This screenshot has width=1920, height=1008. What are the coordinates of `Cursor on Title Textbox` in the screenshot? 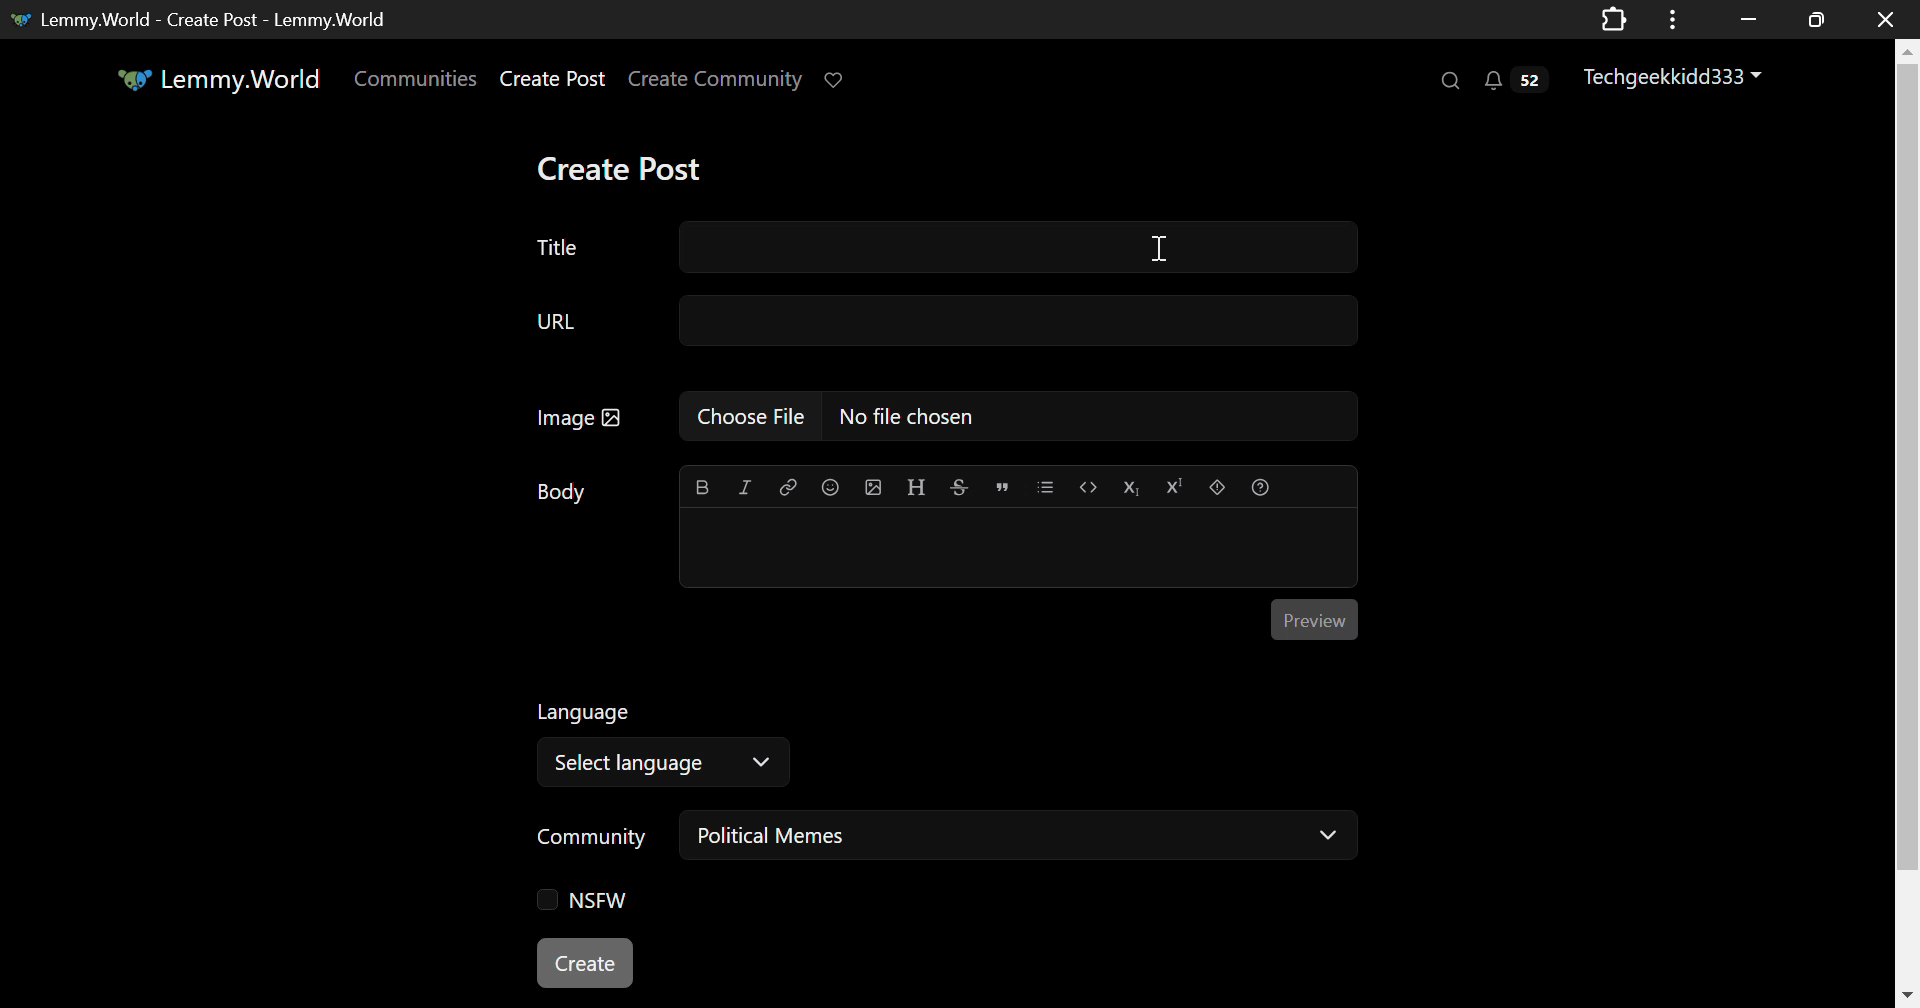 It's located at (1156, 249).